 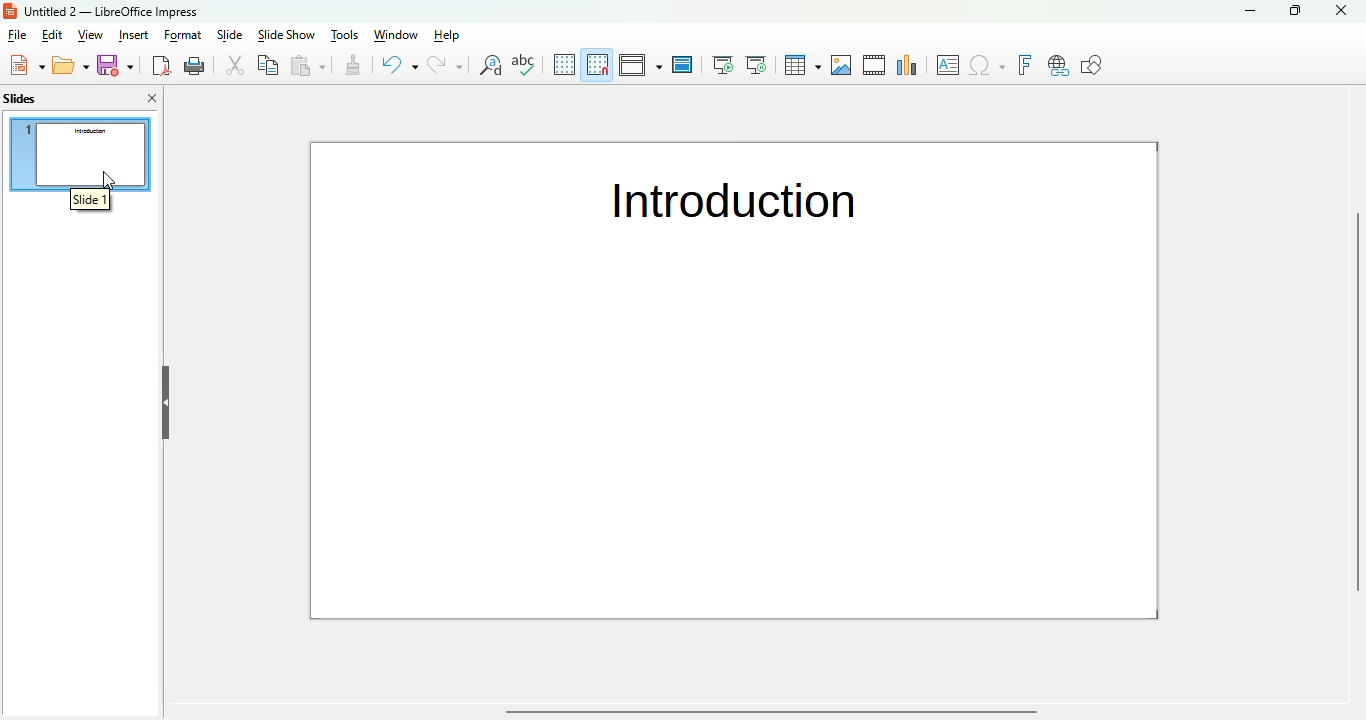 What do you see at coordinates (16, 35) in the screenshot?
I see `file` at bounding box center [16, 35].